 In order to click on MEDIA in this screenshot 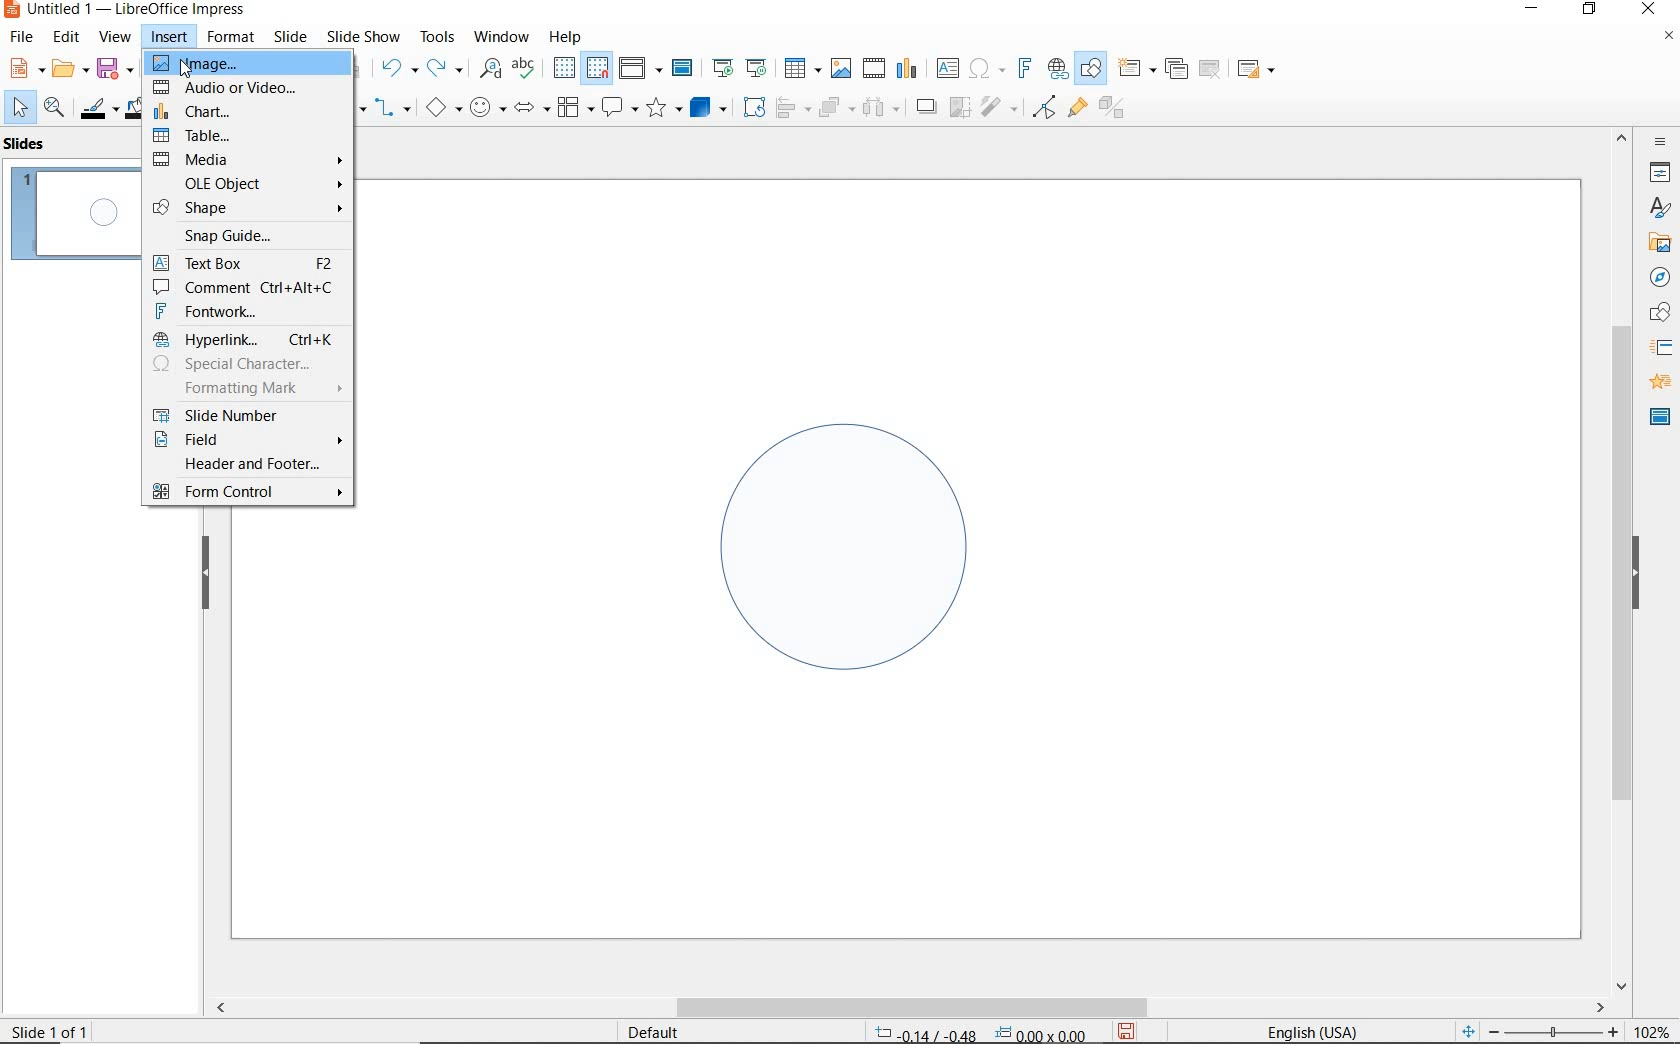, I will do `click(248, 158)`.